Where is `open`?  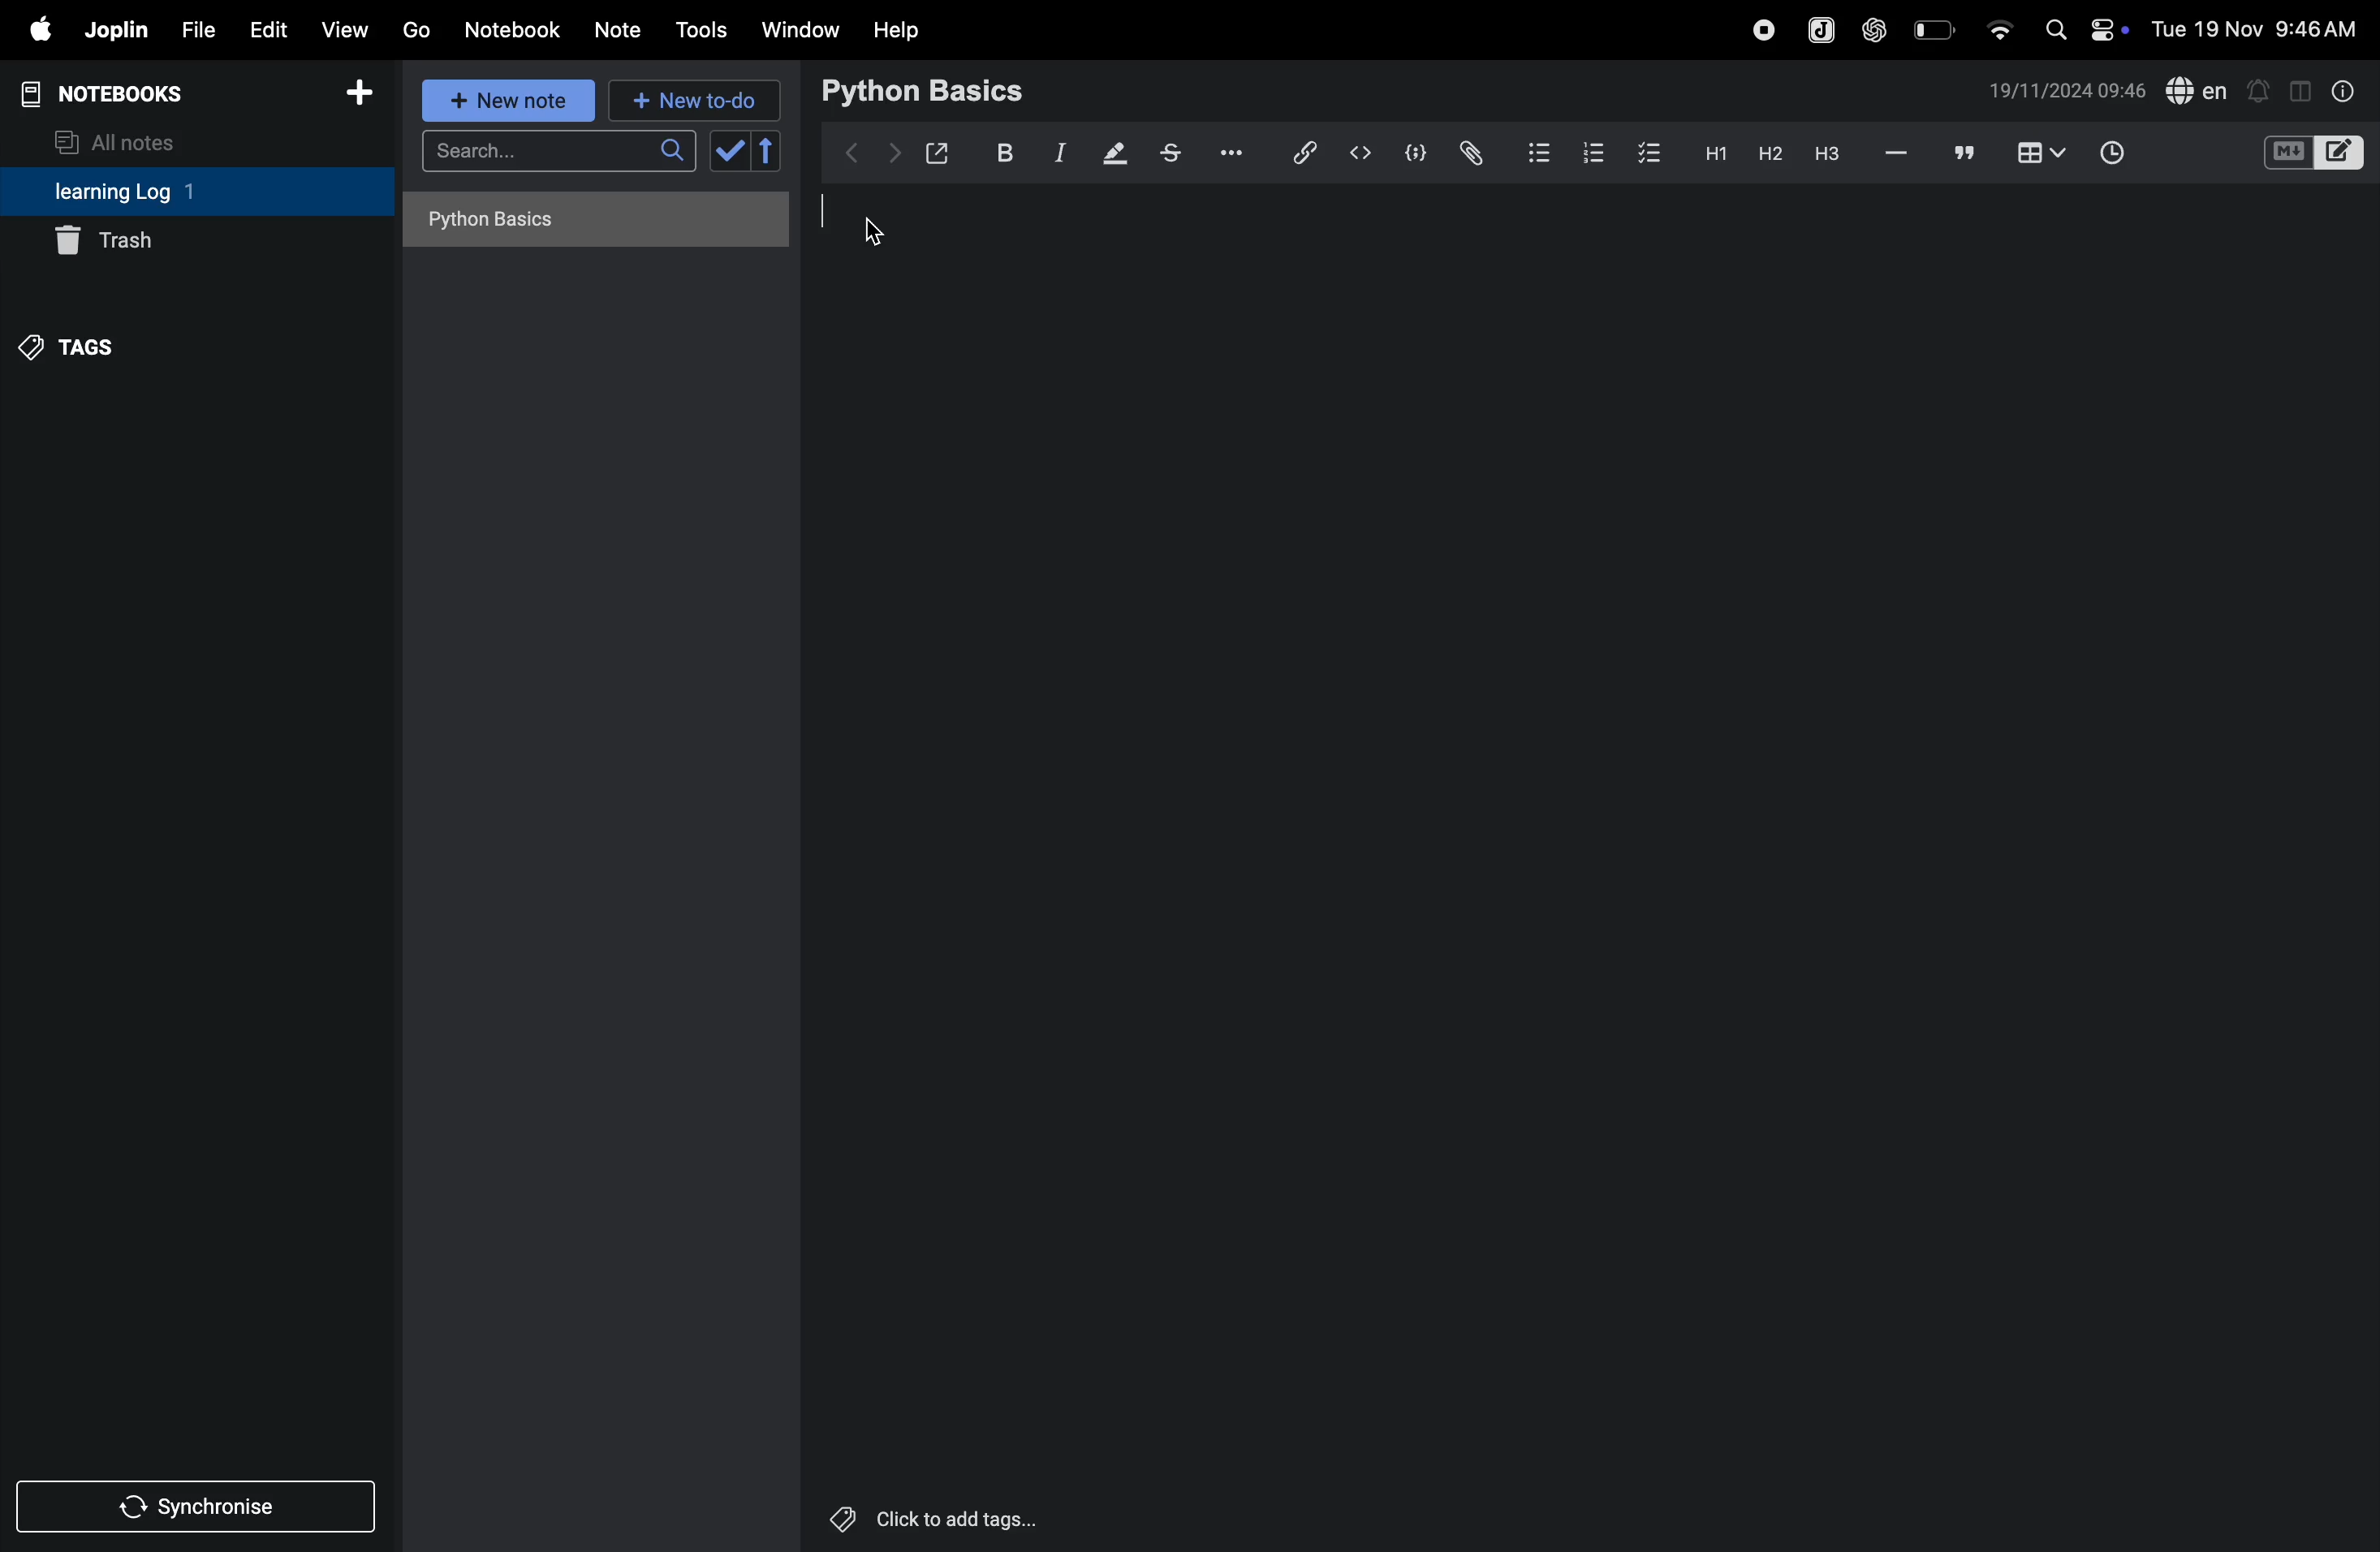
open is located at coordinates (938, 153).